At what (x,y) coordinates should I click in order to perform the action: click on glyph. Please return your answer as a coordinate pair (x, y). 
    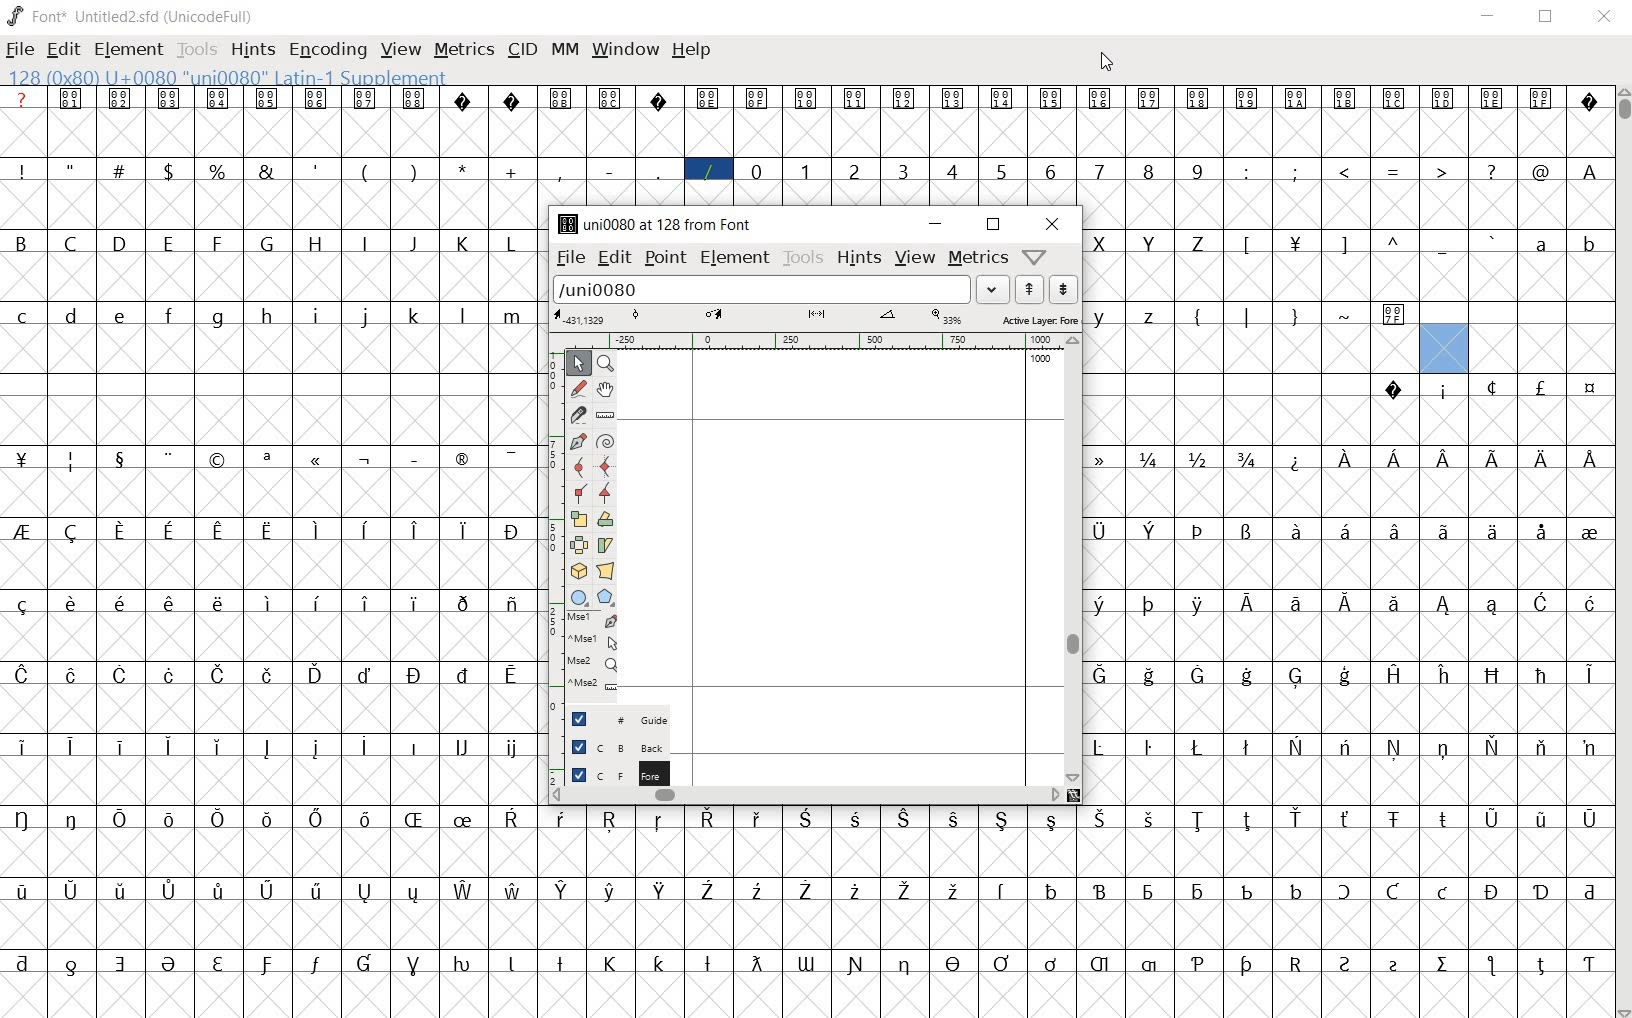
    Looking at the image, I should click on (856, 965).